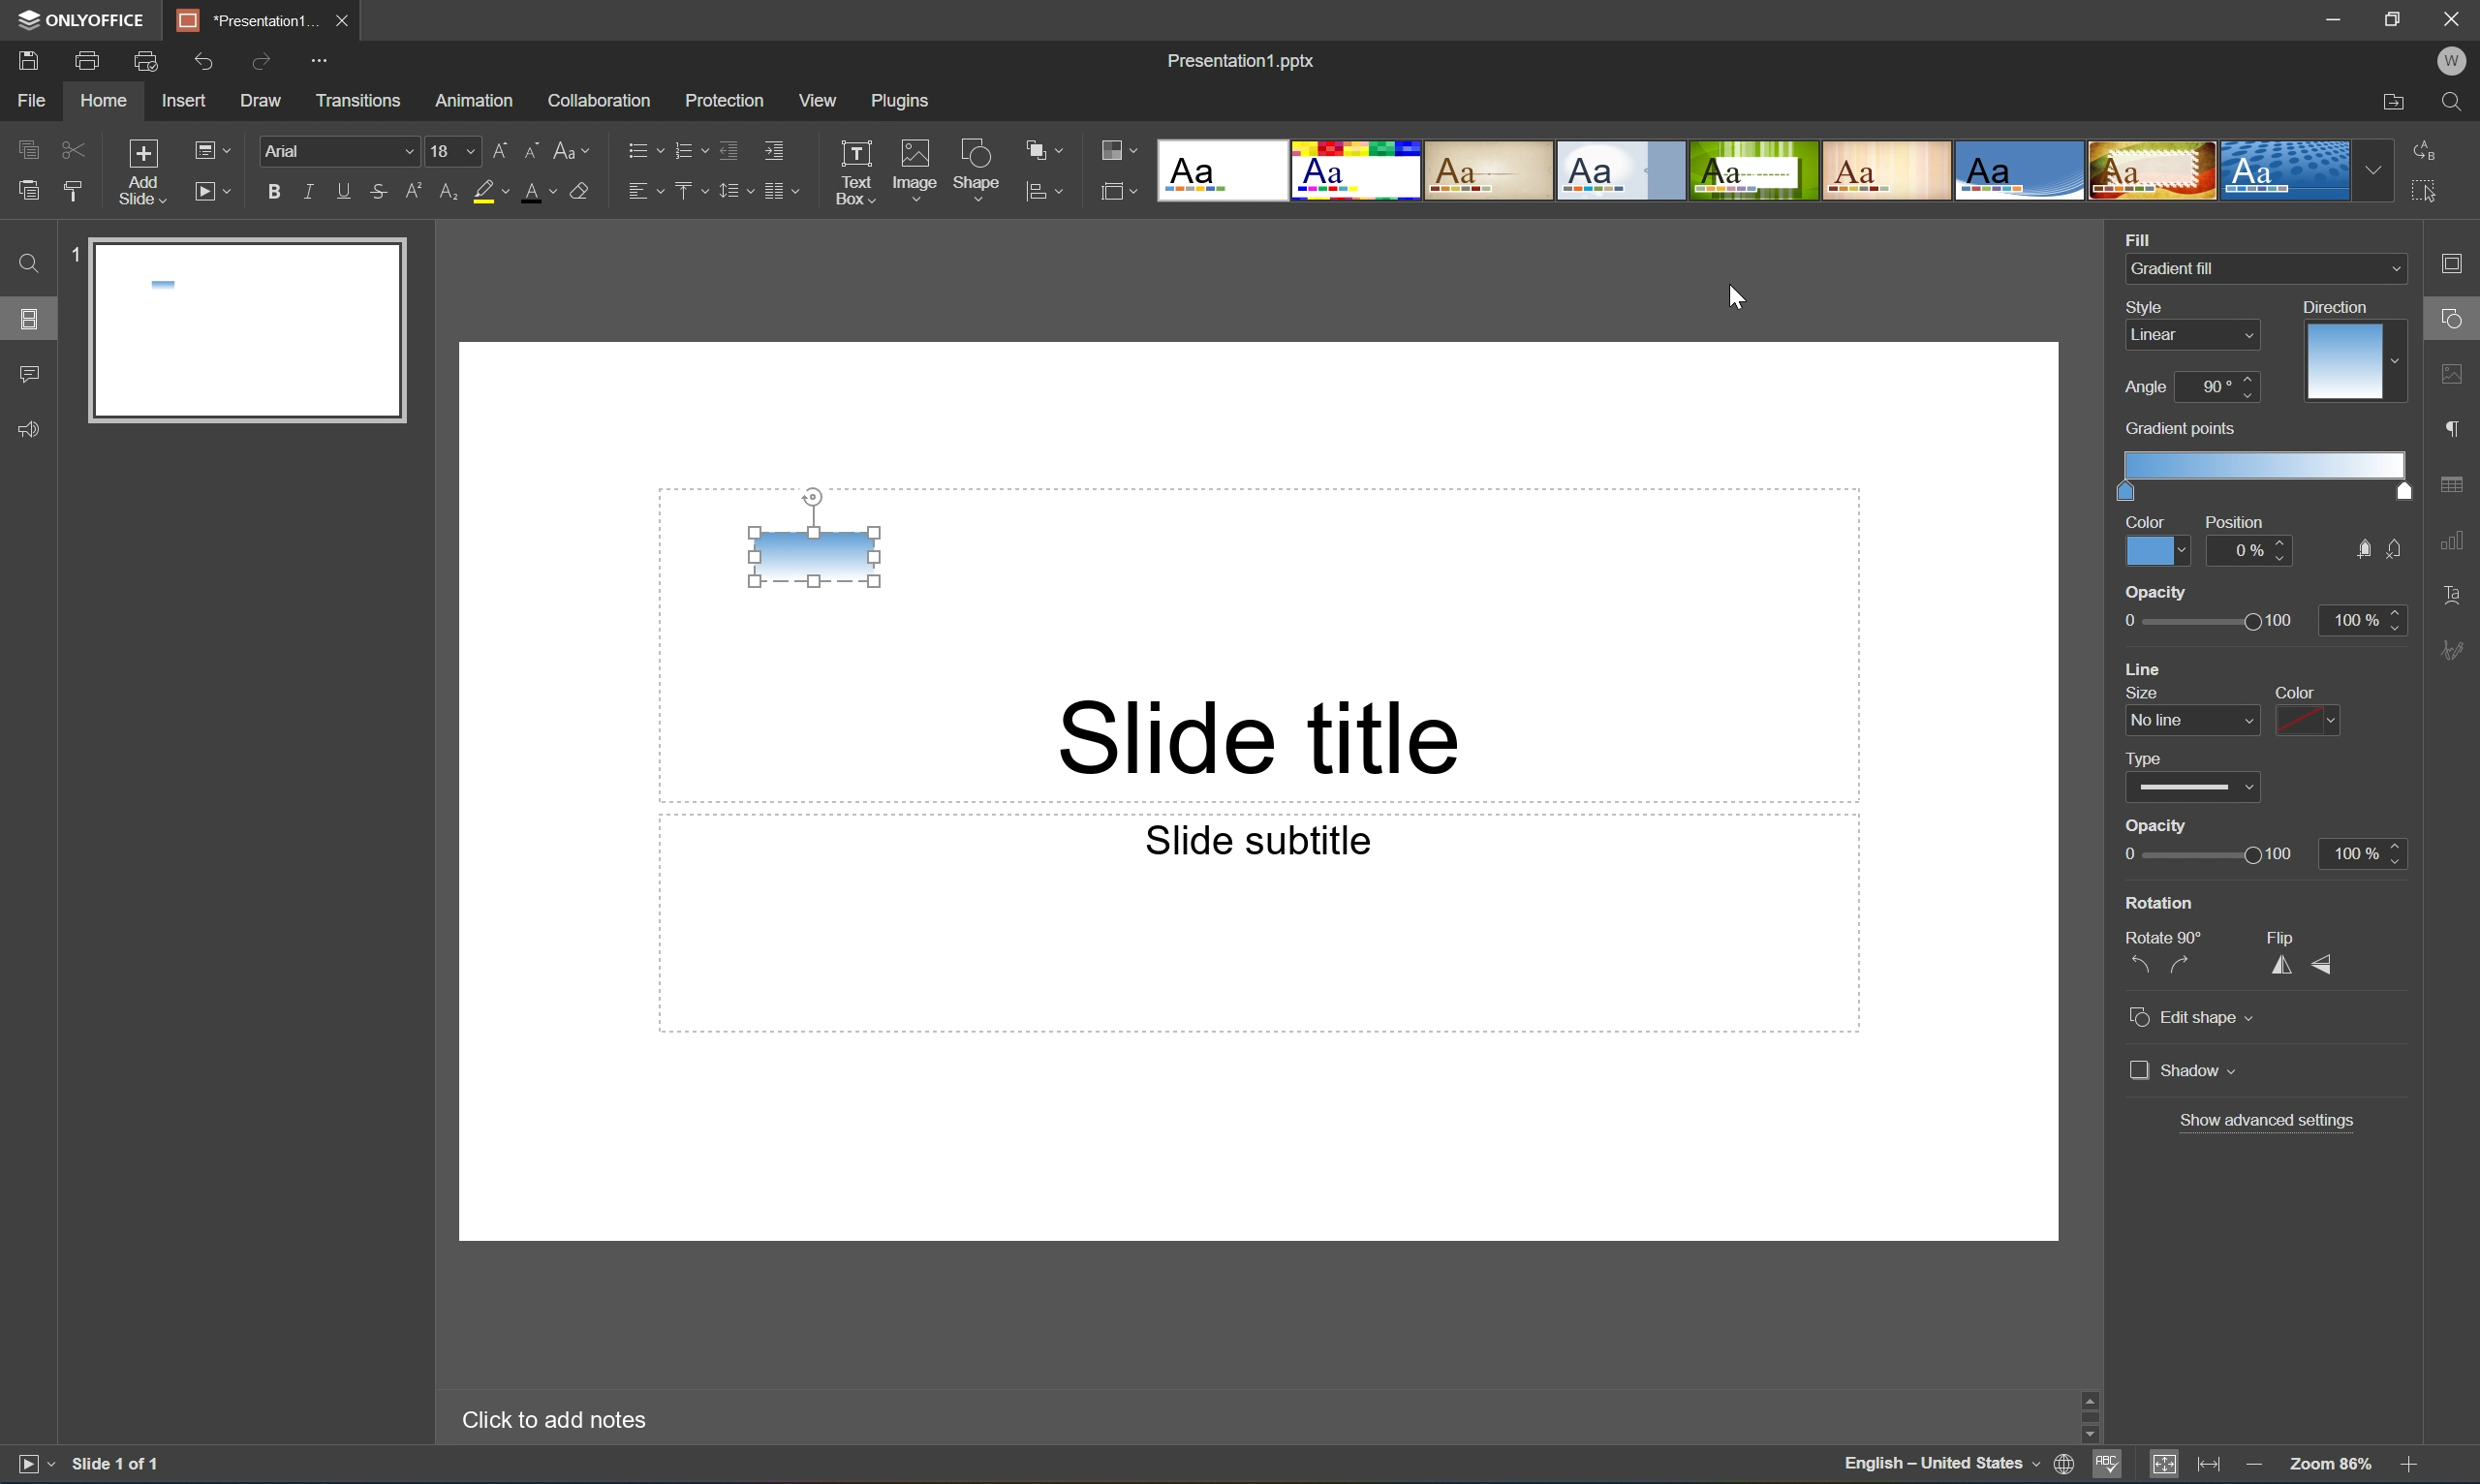  I want to click on Vertical align, so click(688, 191).